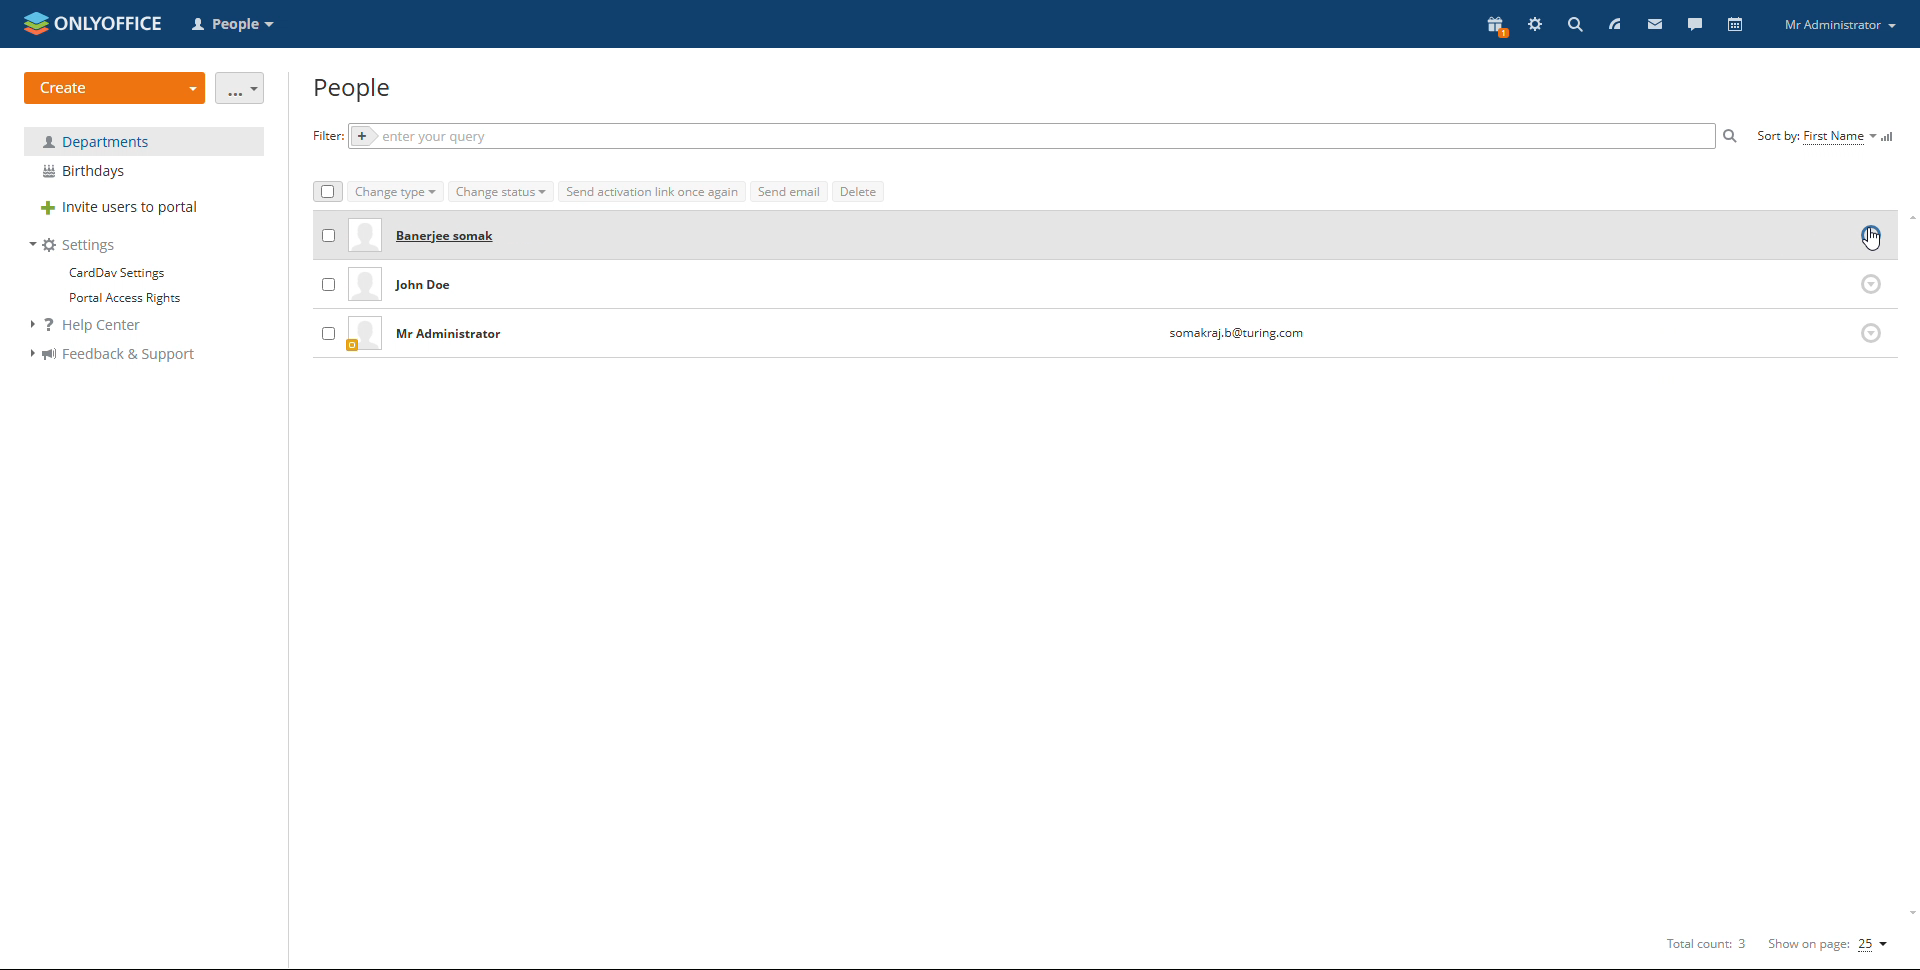  Describe the element at coordinates (112, 355) in the screenshot. I see `feedback and support` at that location.